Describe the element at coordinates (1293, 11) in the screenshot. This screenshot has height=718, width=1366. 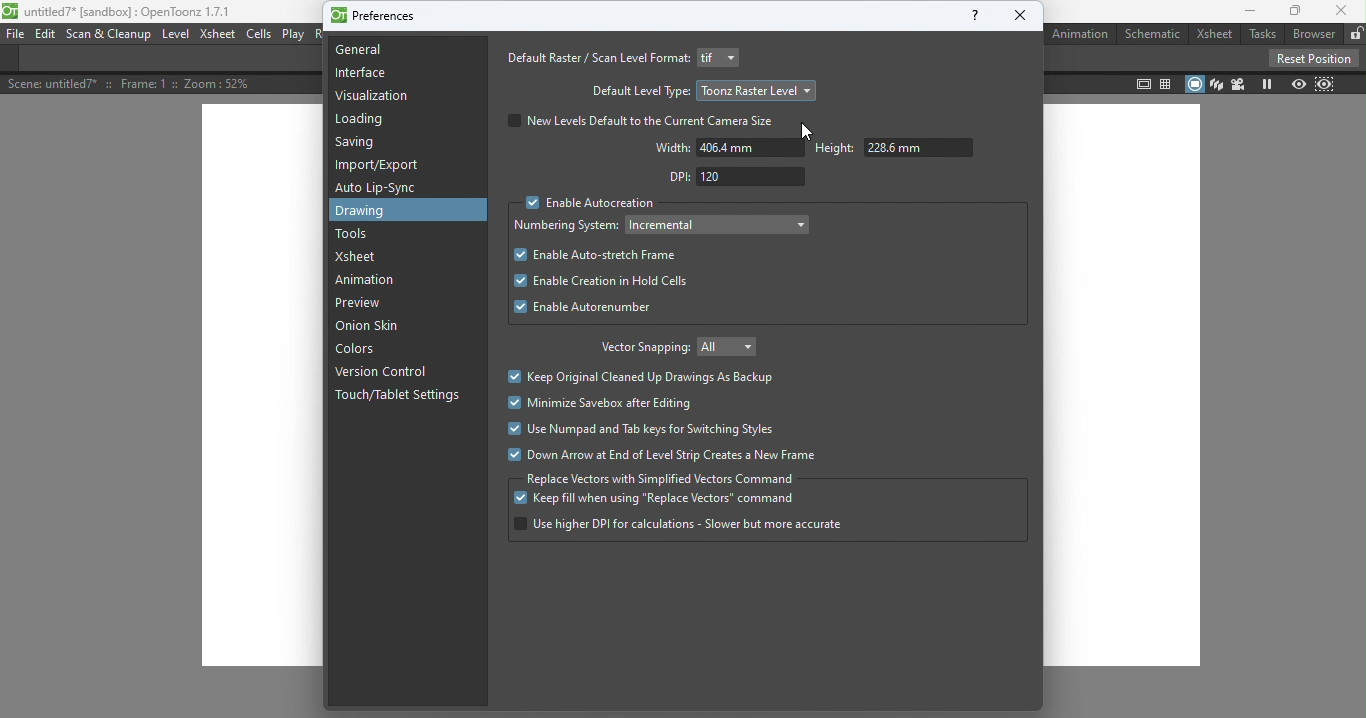
I see `Maximize` at that location.